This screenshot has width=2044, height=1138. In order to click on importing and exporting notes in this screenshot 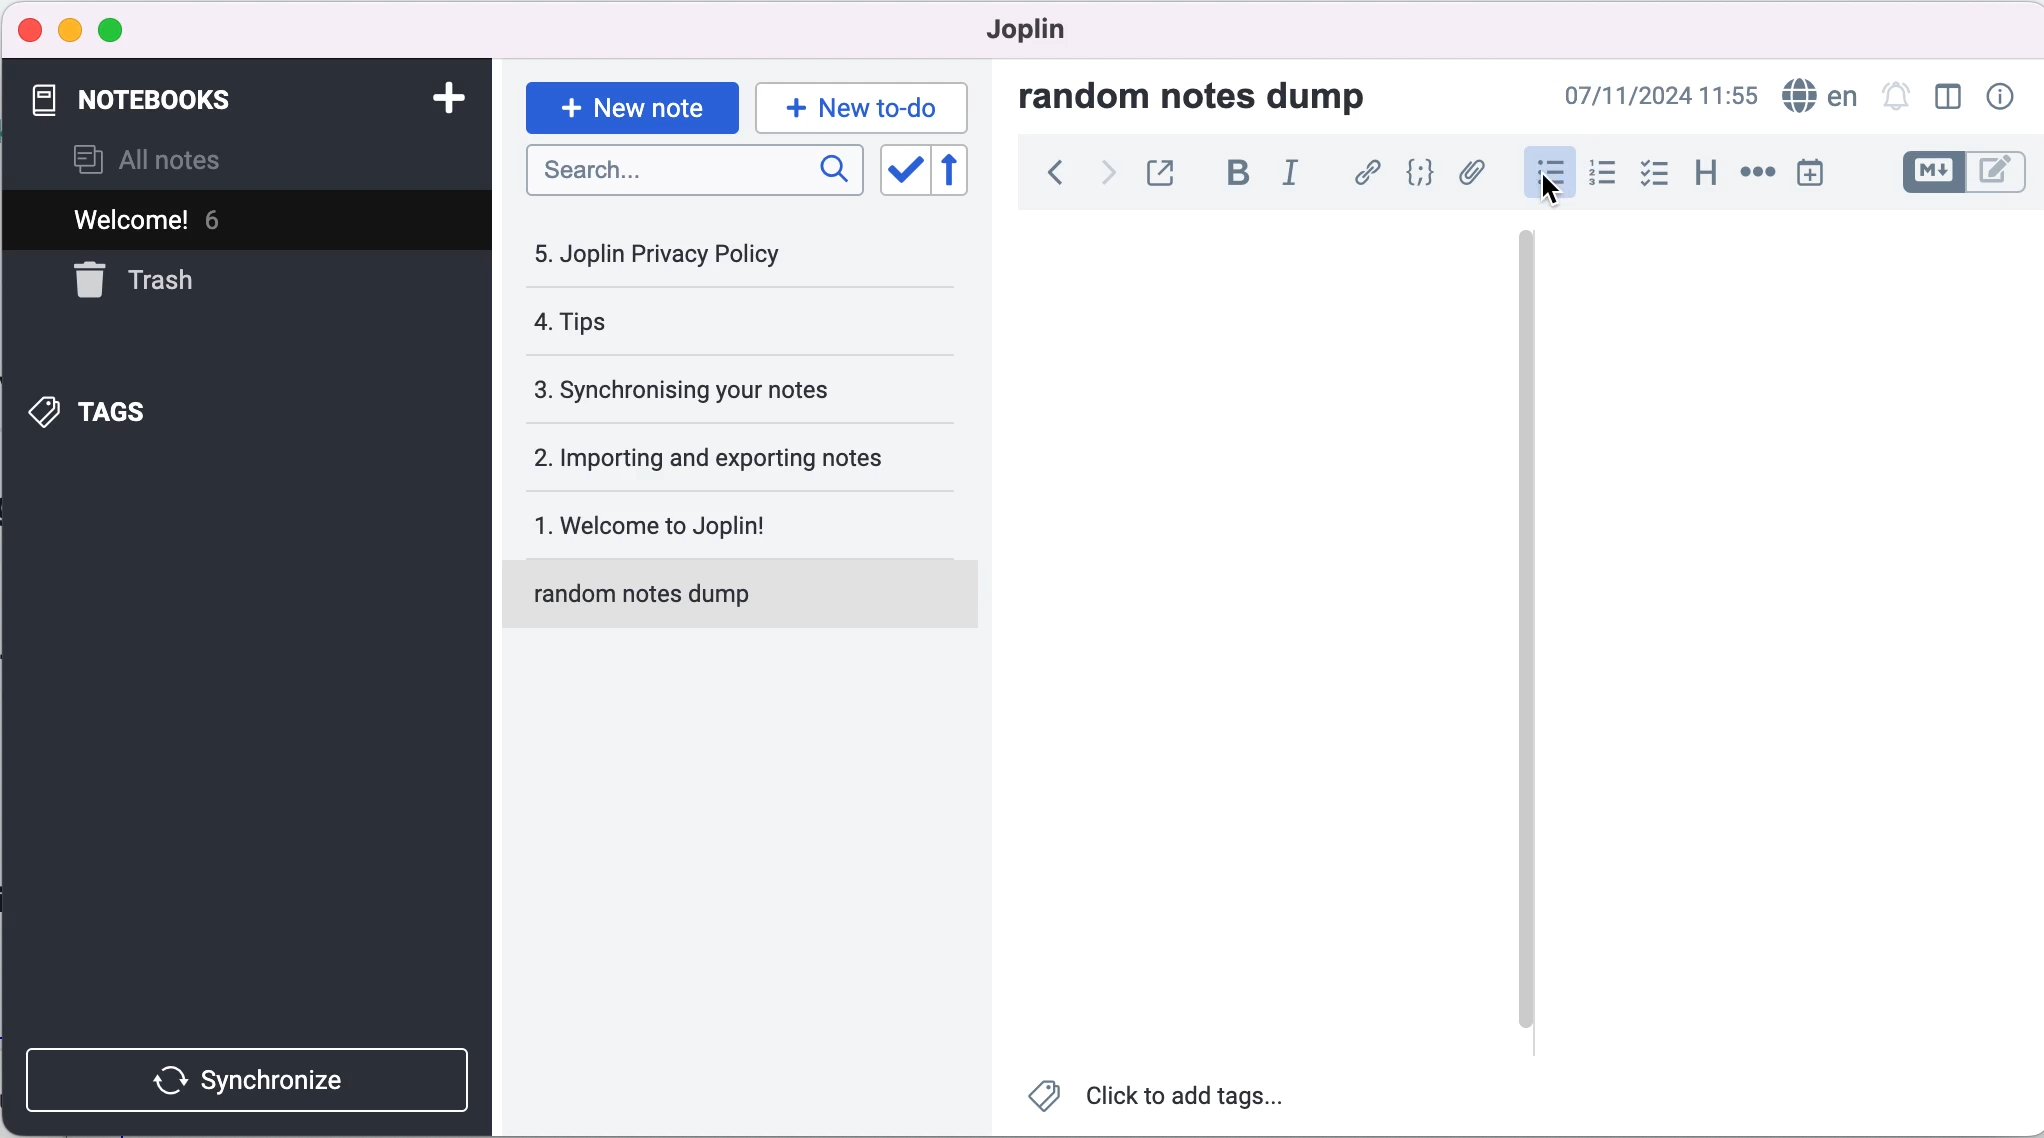, I will do `click(722, 456)`.